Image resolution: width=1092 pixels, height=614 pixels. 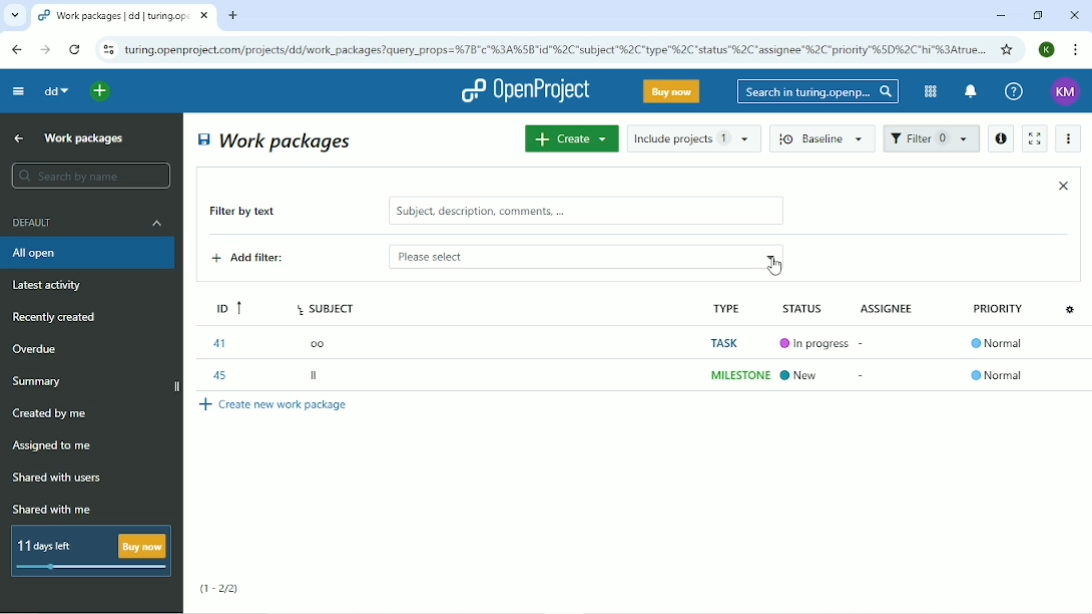 I want to click on (1-2/2), so click(x=220, y=589).